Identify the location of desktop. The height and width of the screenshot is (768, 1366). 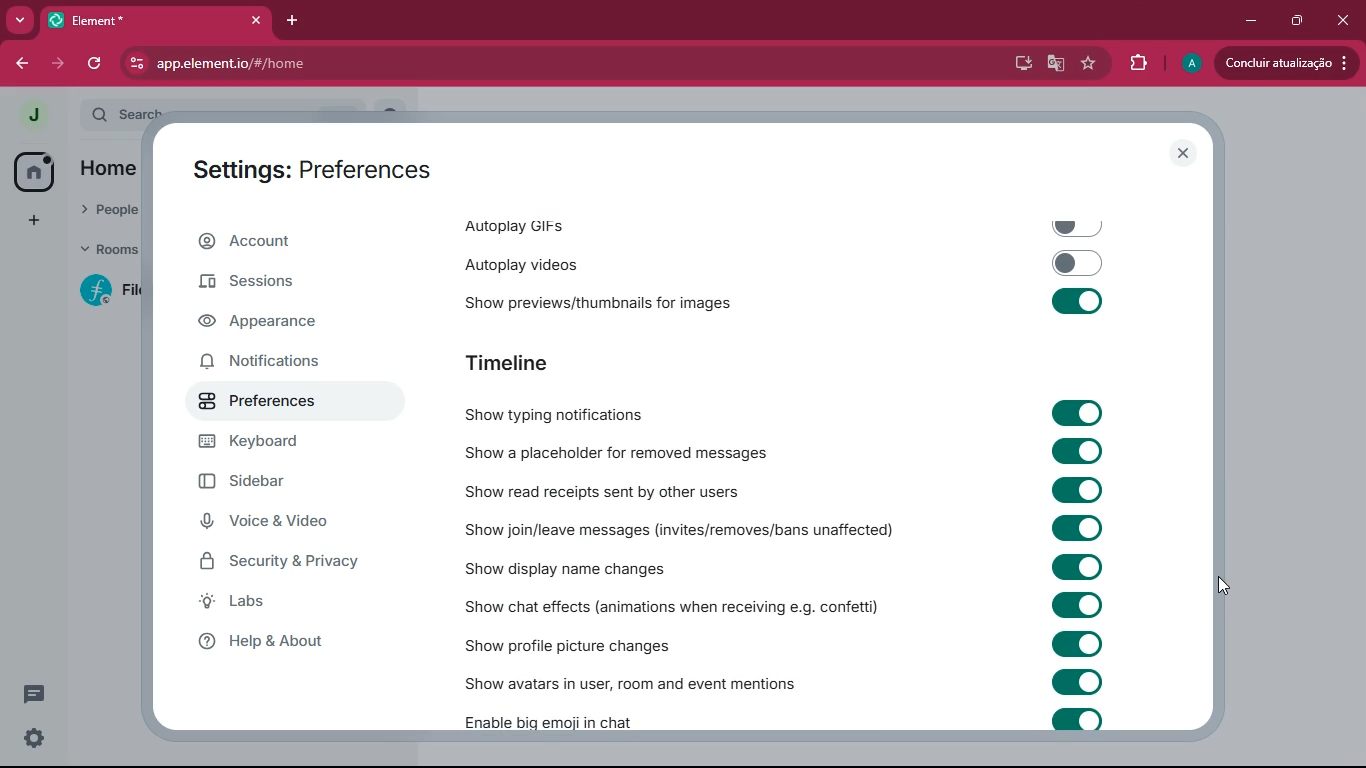
(1019, 63).